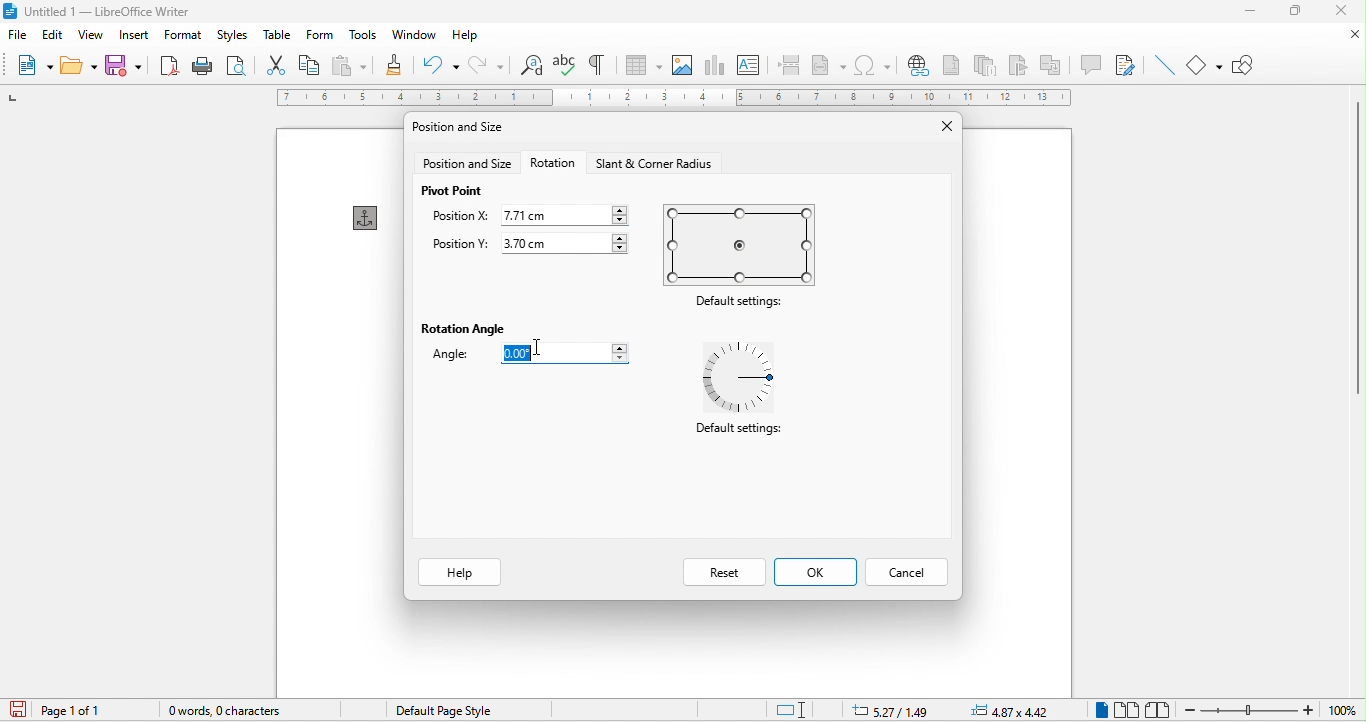 This screenshot has width=1366, height=722. What do you see at coordinates (1272, 709) in the screenshot?
I see `zoom` at bounding box center [1272, 709].